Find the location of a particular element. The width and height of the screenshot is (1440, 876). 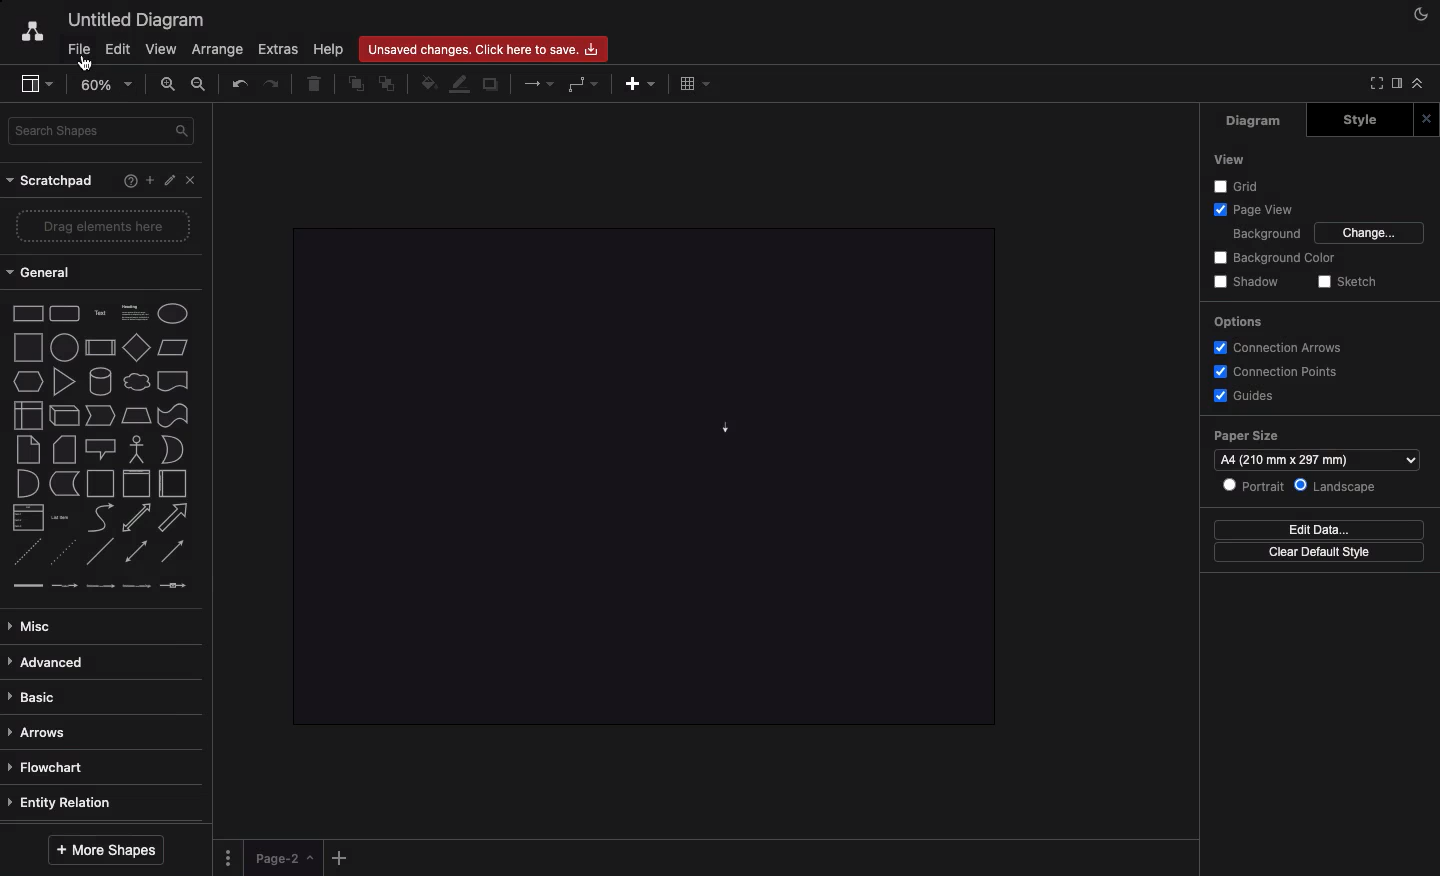

Collapse is located at coordinates (1418, 82).